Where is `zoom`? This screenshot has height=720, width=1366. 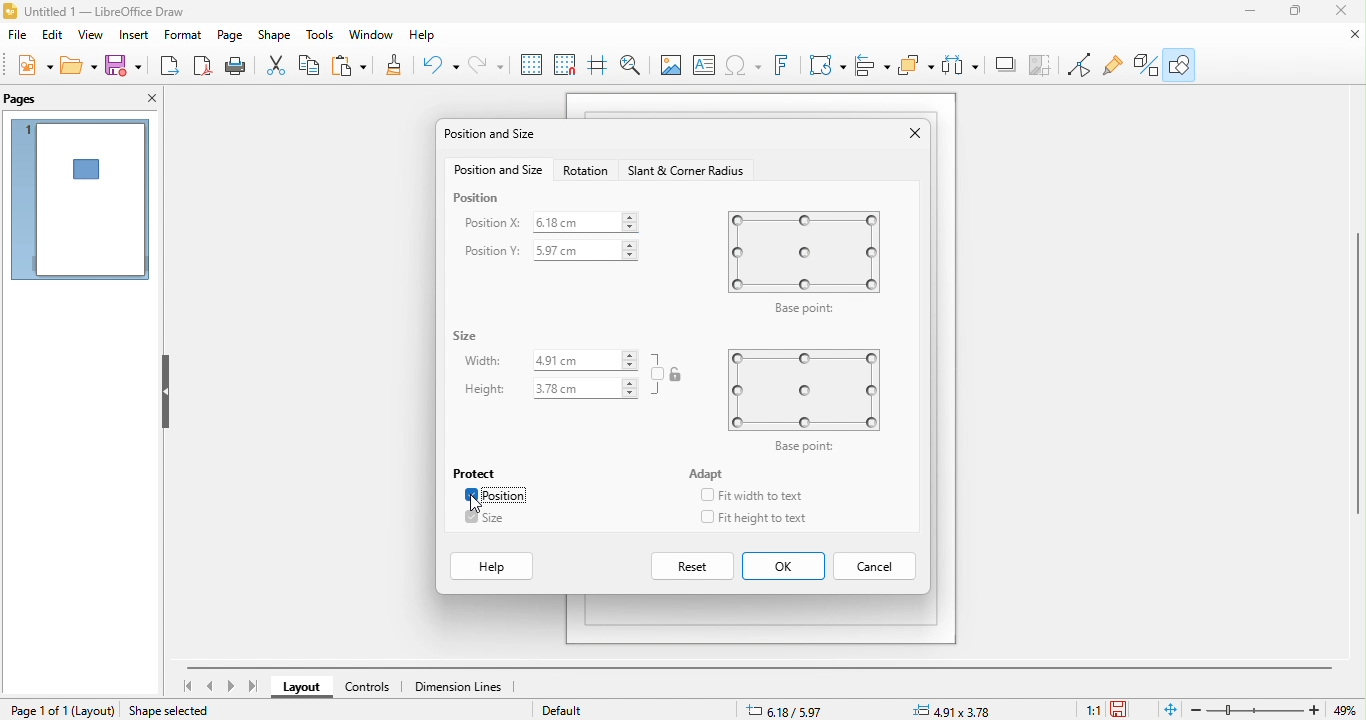
zoom is located at coordinates (1257, 710).